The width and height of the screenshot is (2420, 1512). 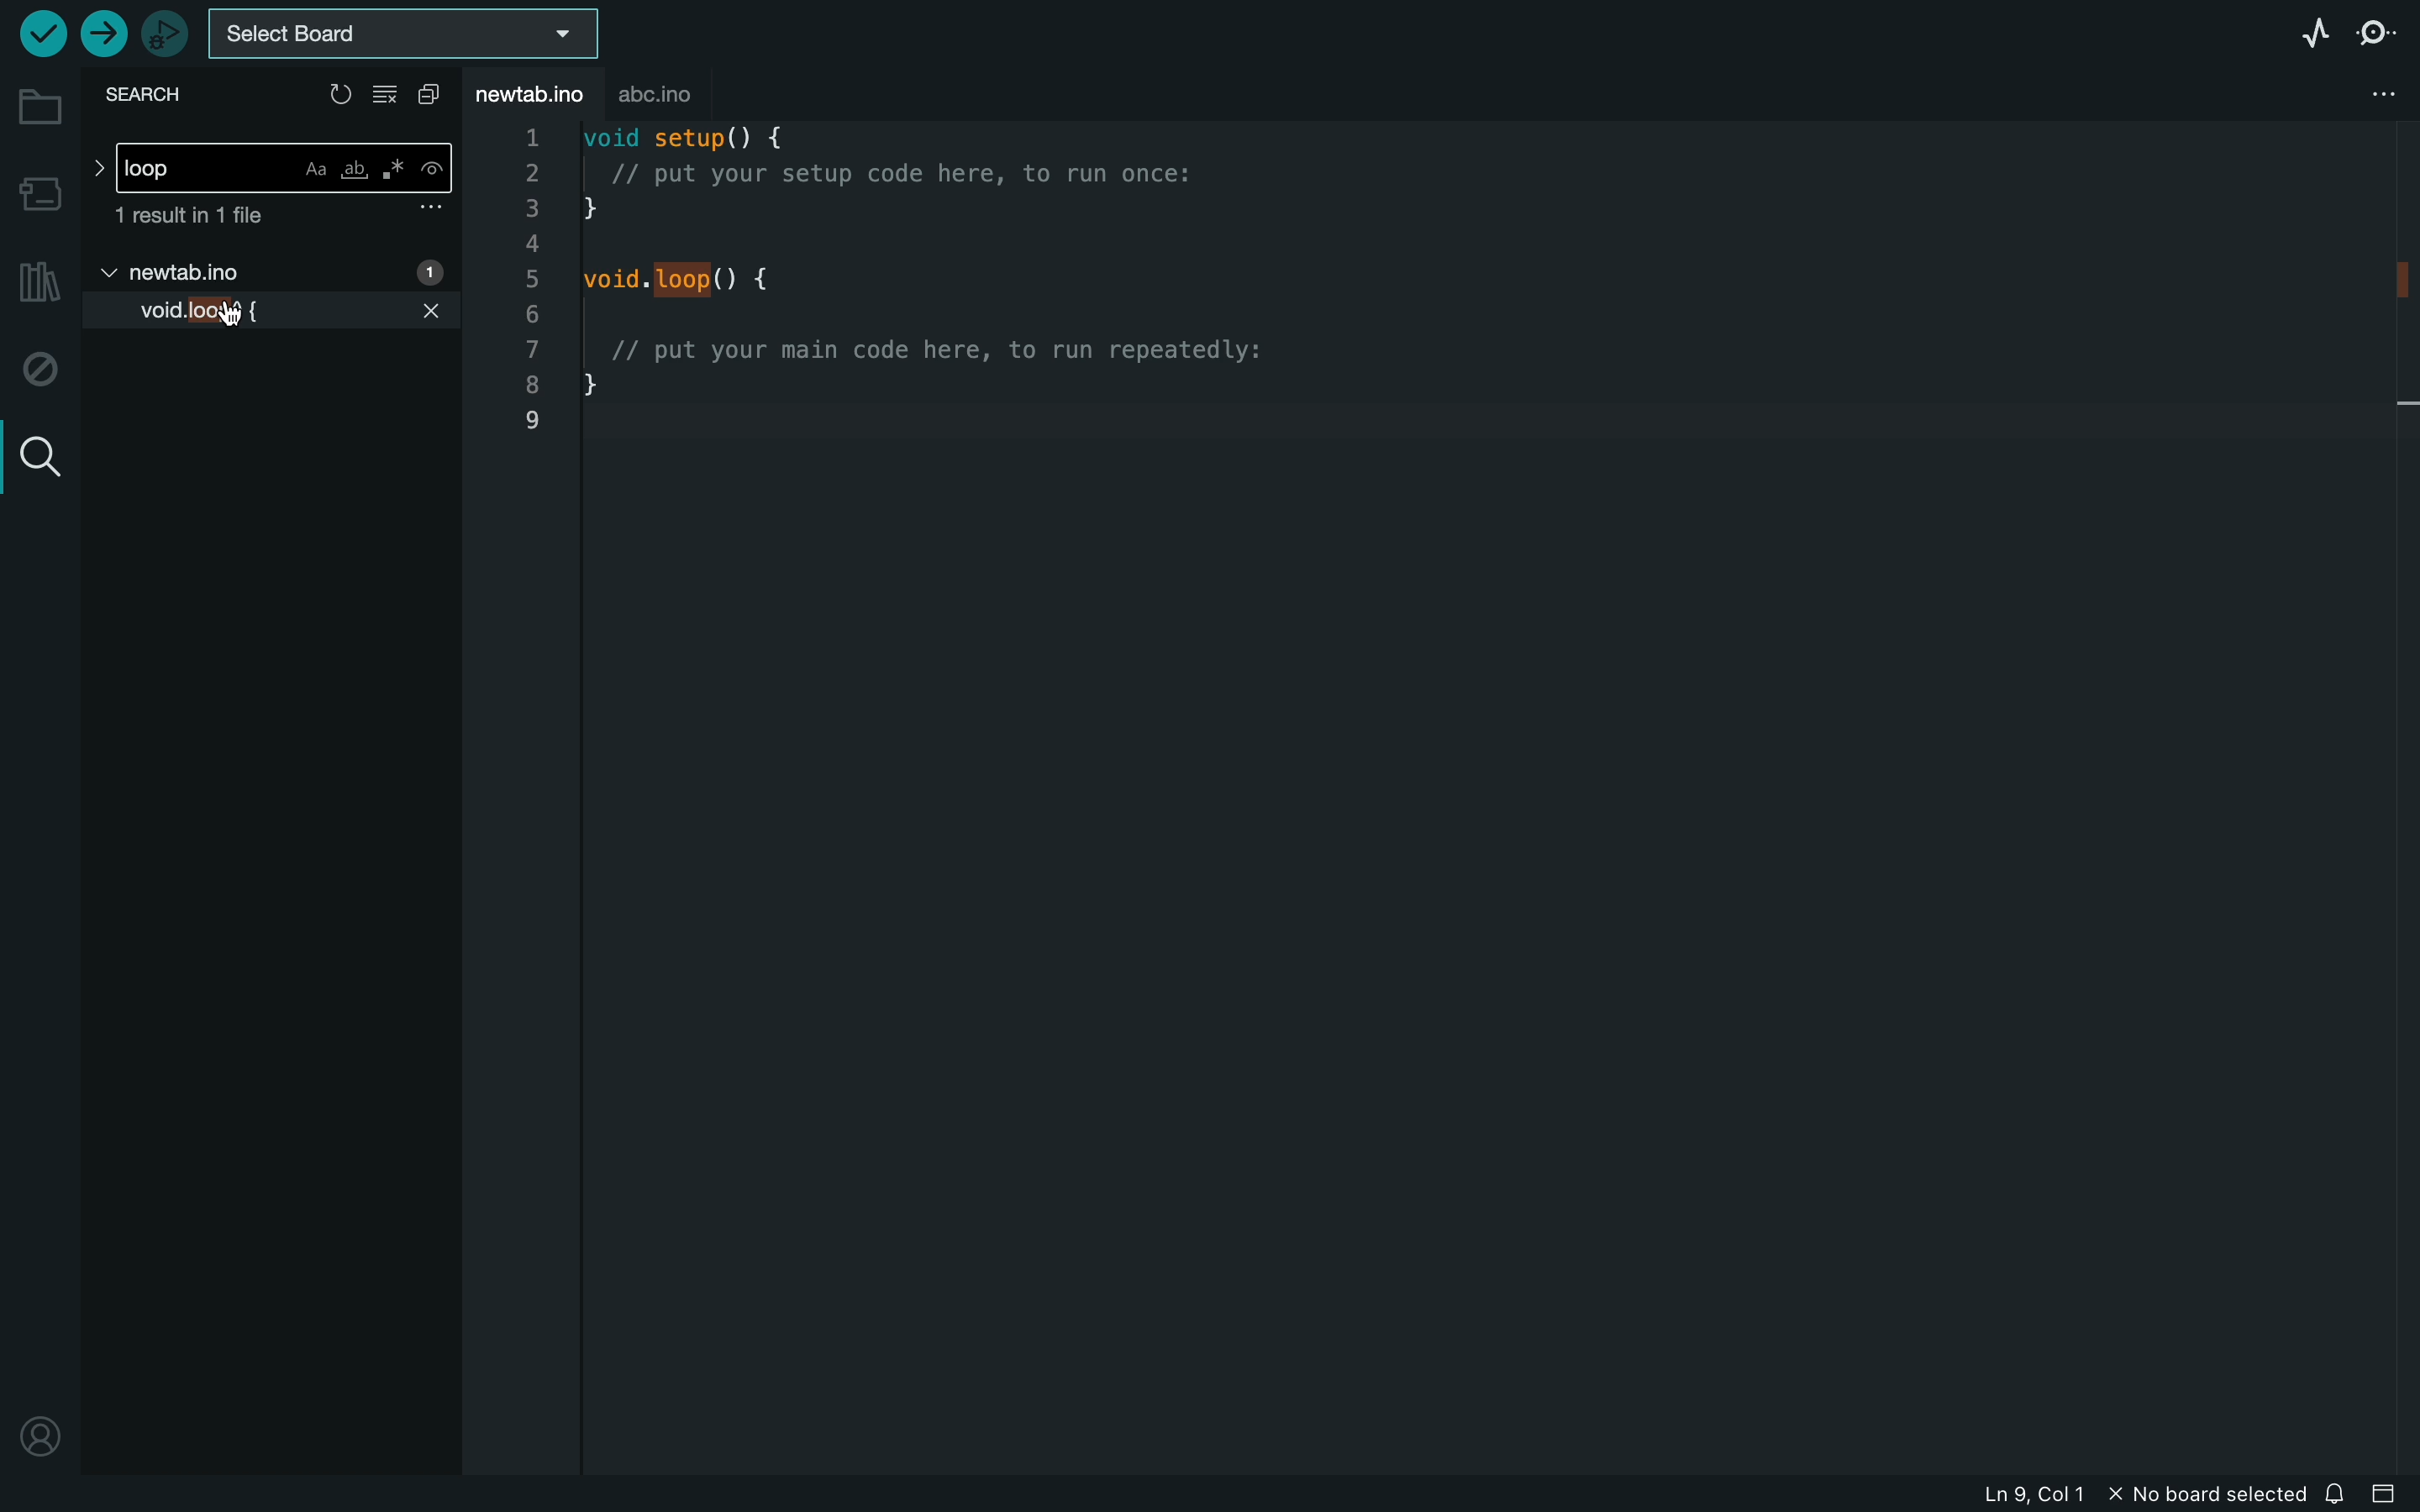 What do you see at coordinates (939, 285) in the screenshot?
I see `code` at bounding box center [939, 285].